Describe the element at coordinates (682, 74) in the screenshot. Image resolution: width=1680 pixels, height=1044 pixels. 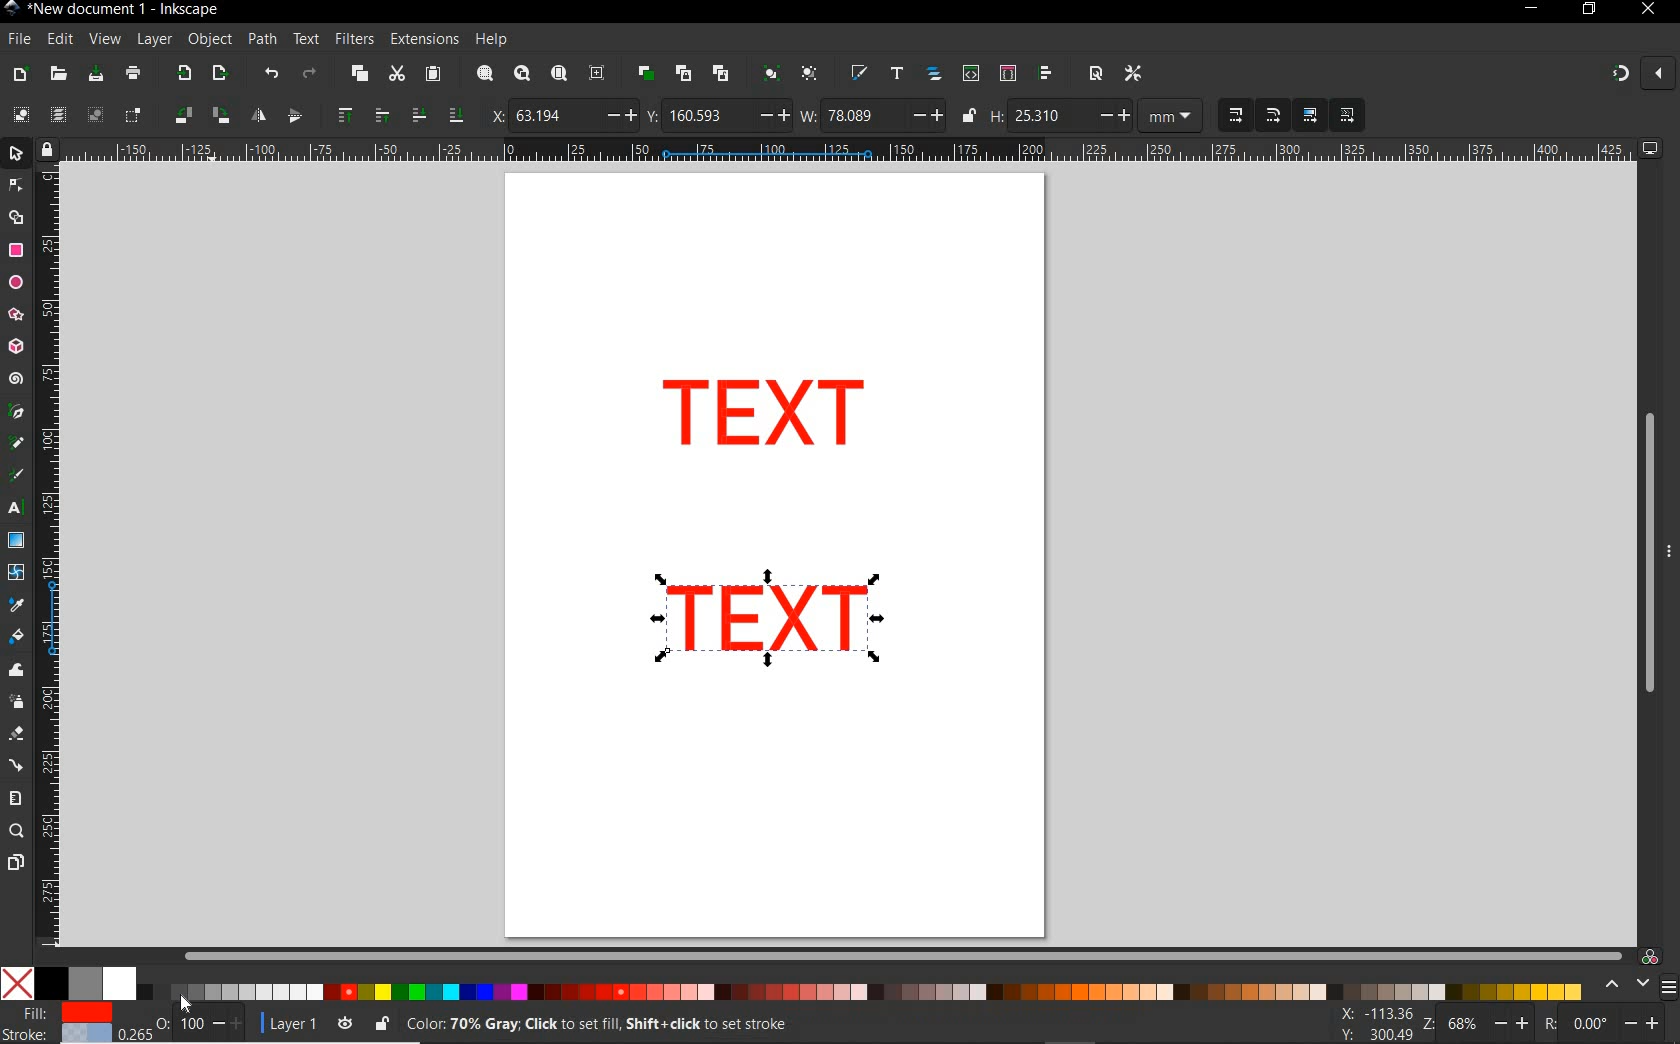
I see `create clone` at that location.